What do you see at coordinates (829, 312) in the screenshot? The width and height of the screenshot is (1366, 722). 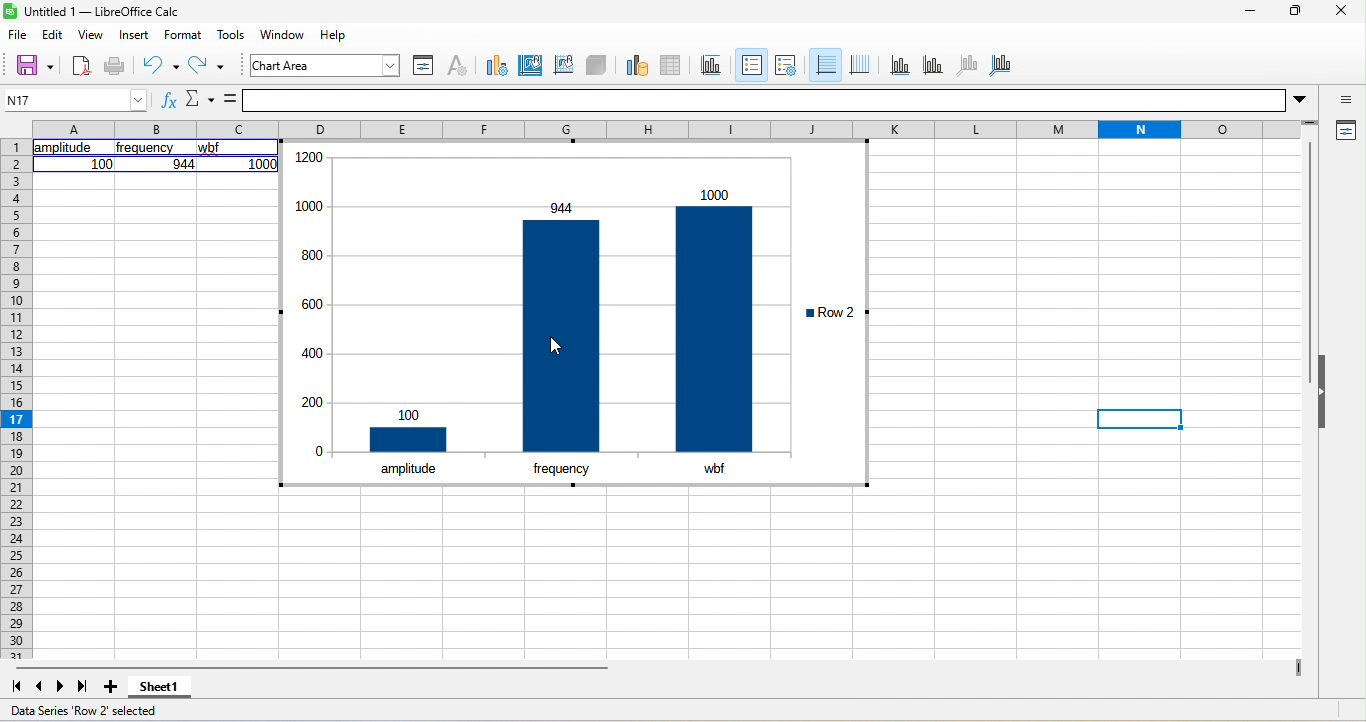 I see `row 2` at bounding box center [829, 312].